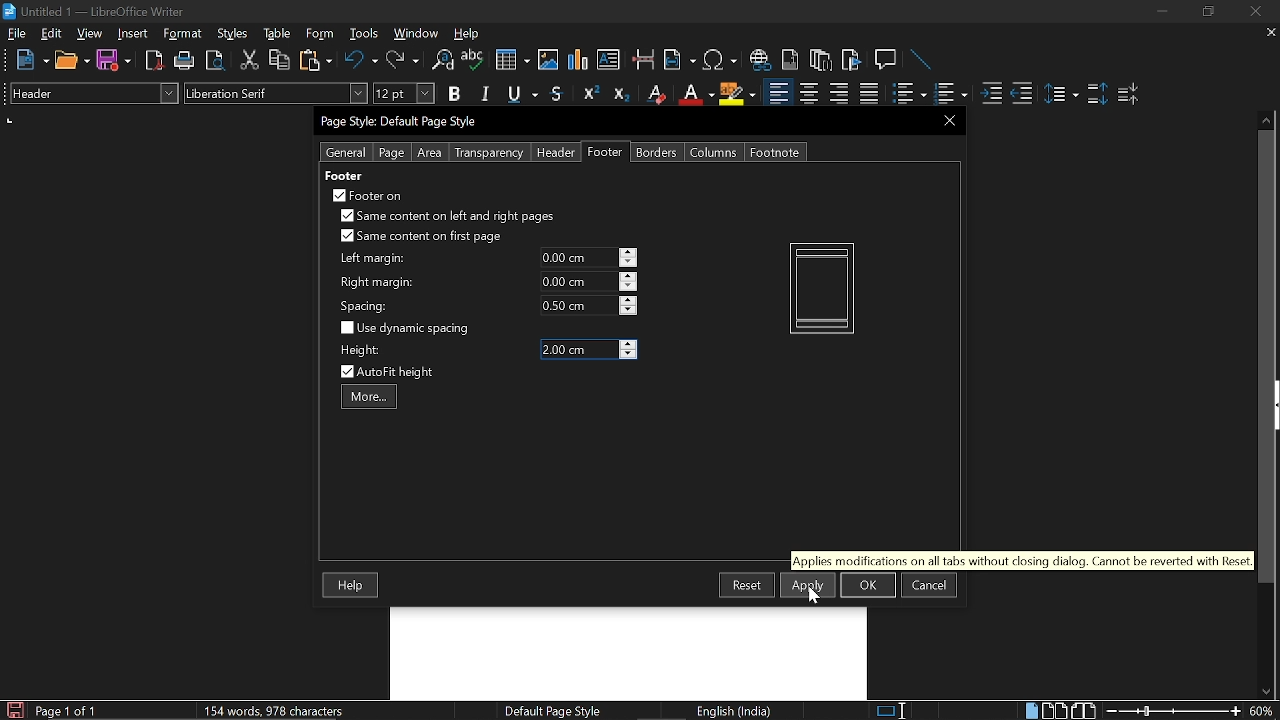  Describe the element at coordinates (577, 258) in the screenshot. I see `line margin Line margin` at that location.